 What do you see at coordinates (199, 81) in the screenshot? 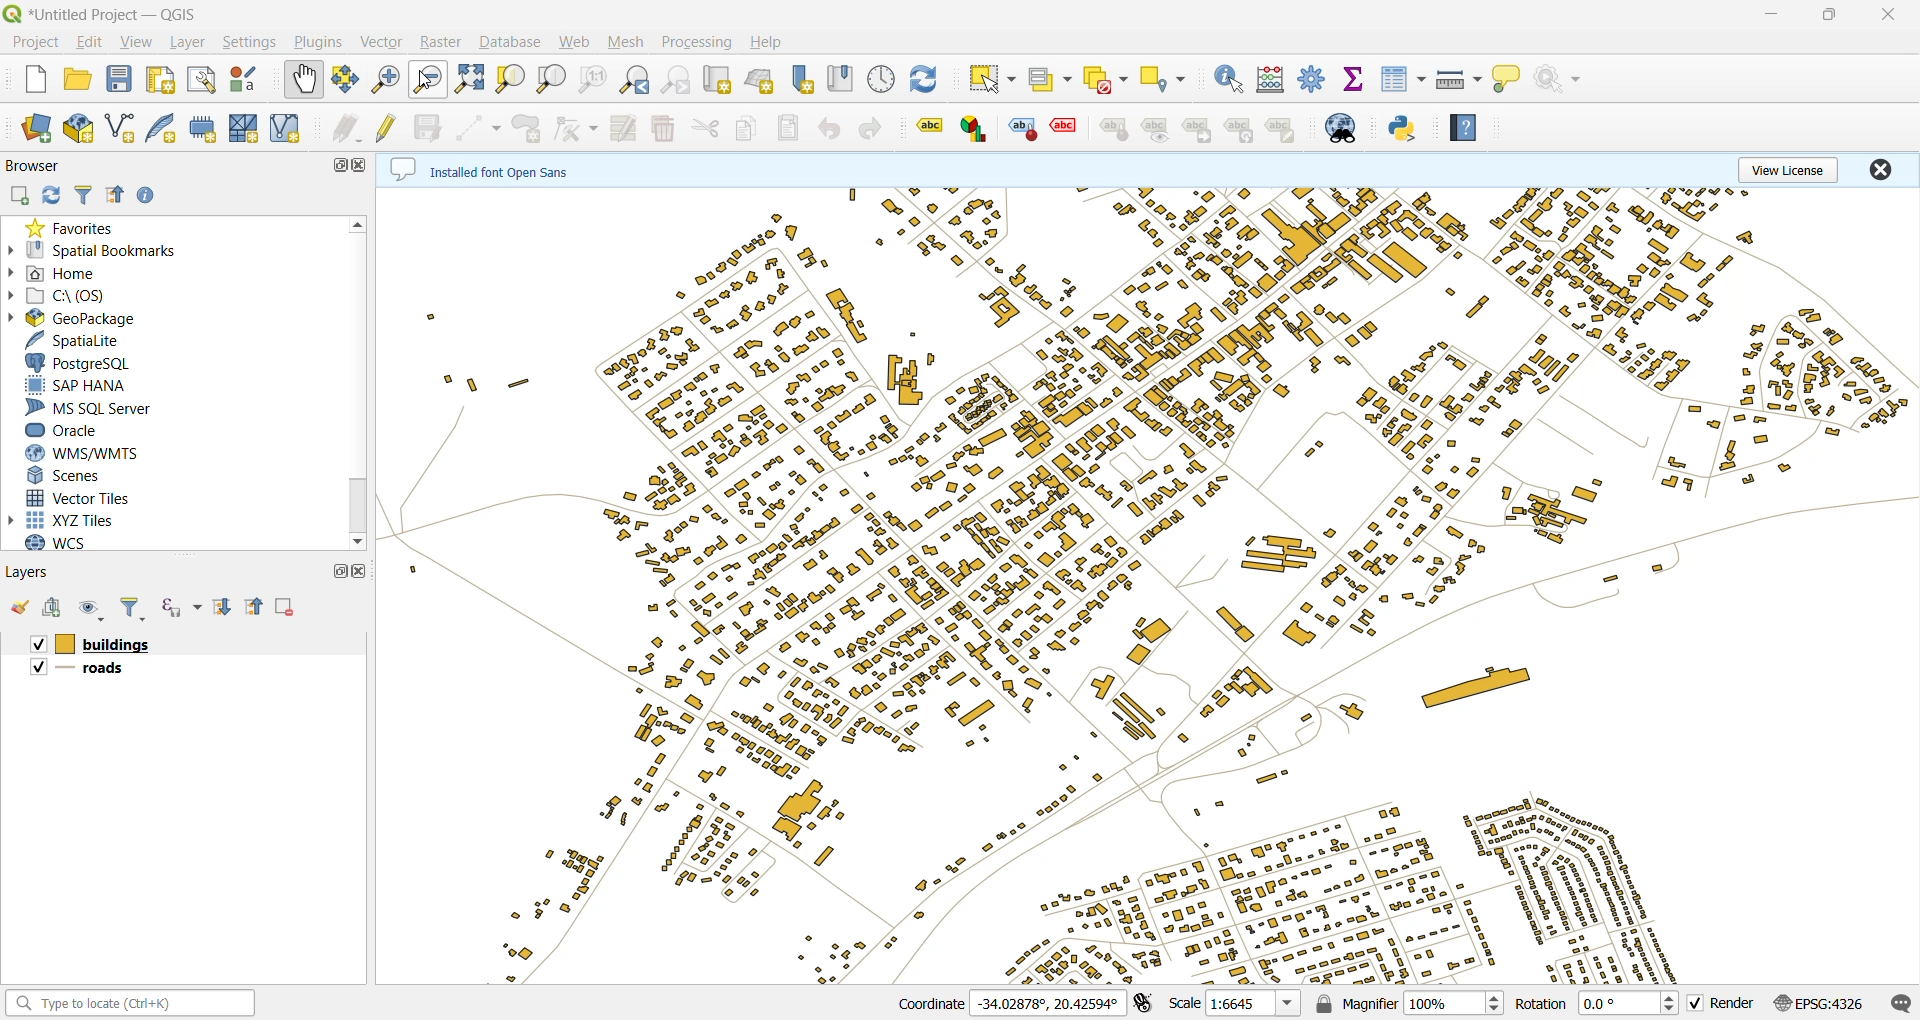
I see `show layout` at bounding box center [199, 81].